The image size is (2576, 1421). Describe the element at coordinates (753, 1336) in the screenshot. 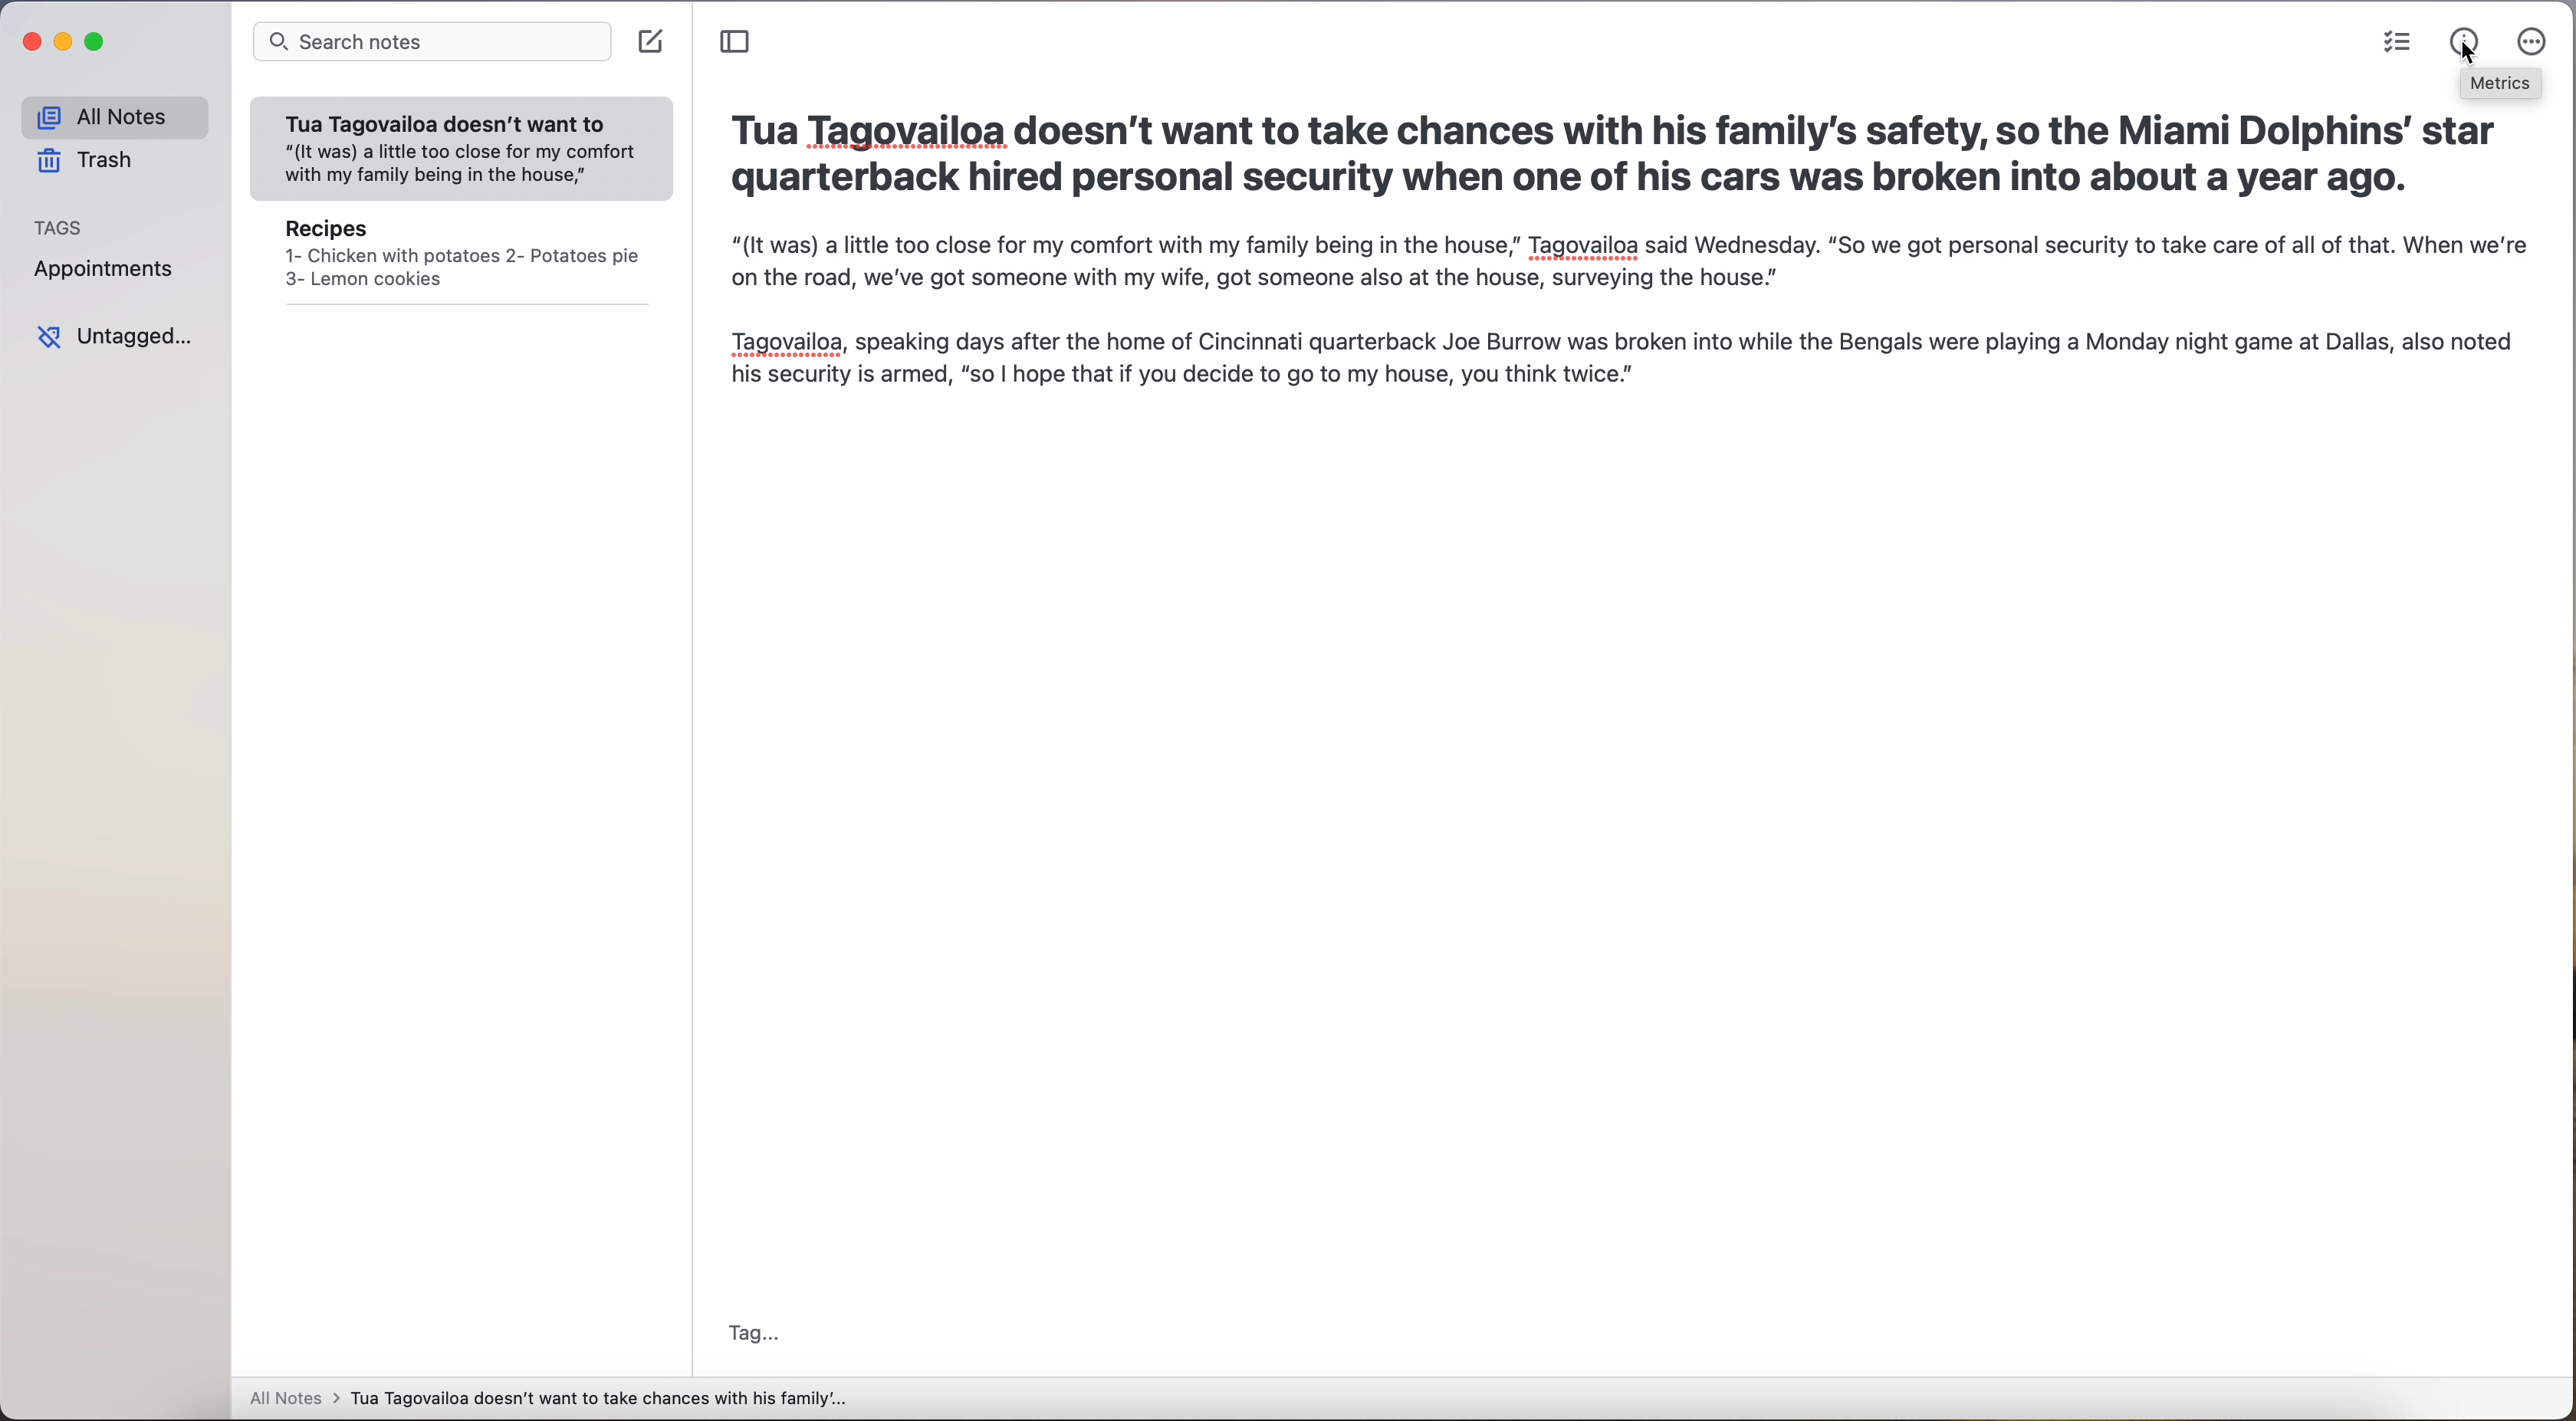

I see `tag` at that location.